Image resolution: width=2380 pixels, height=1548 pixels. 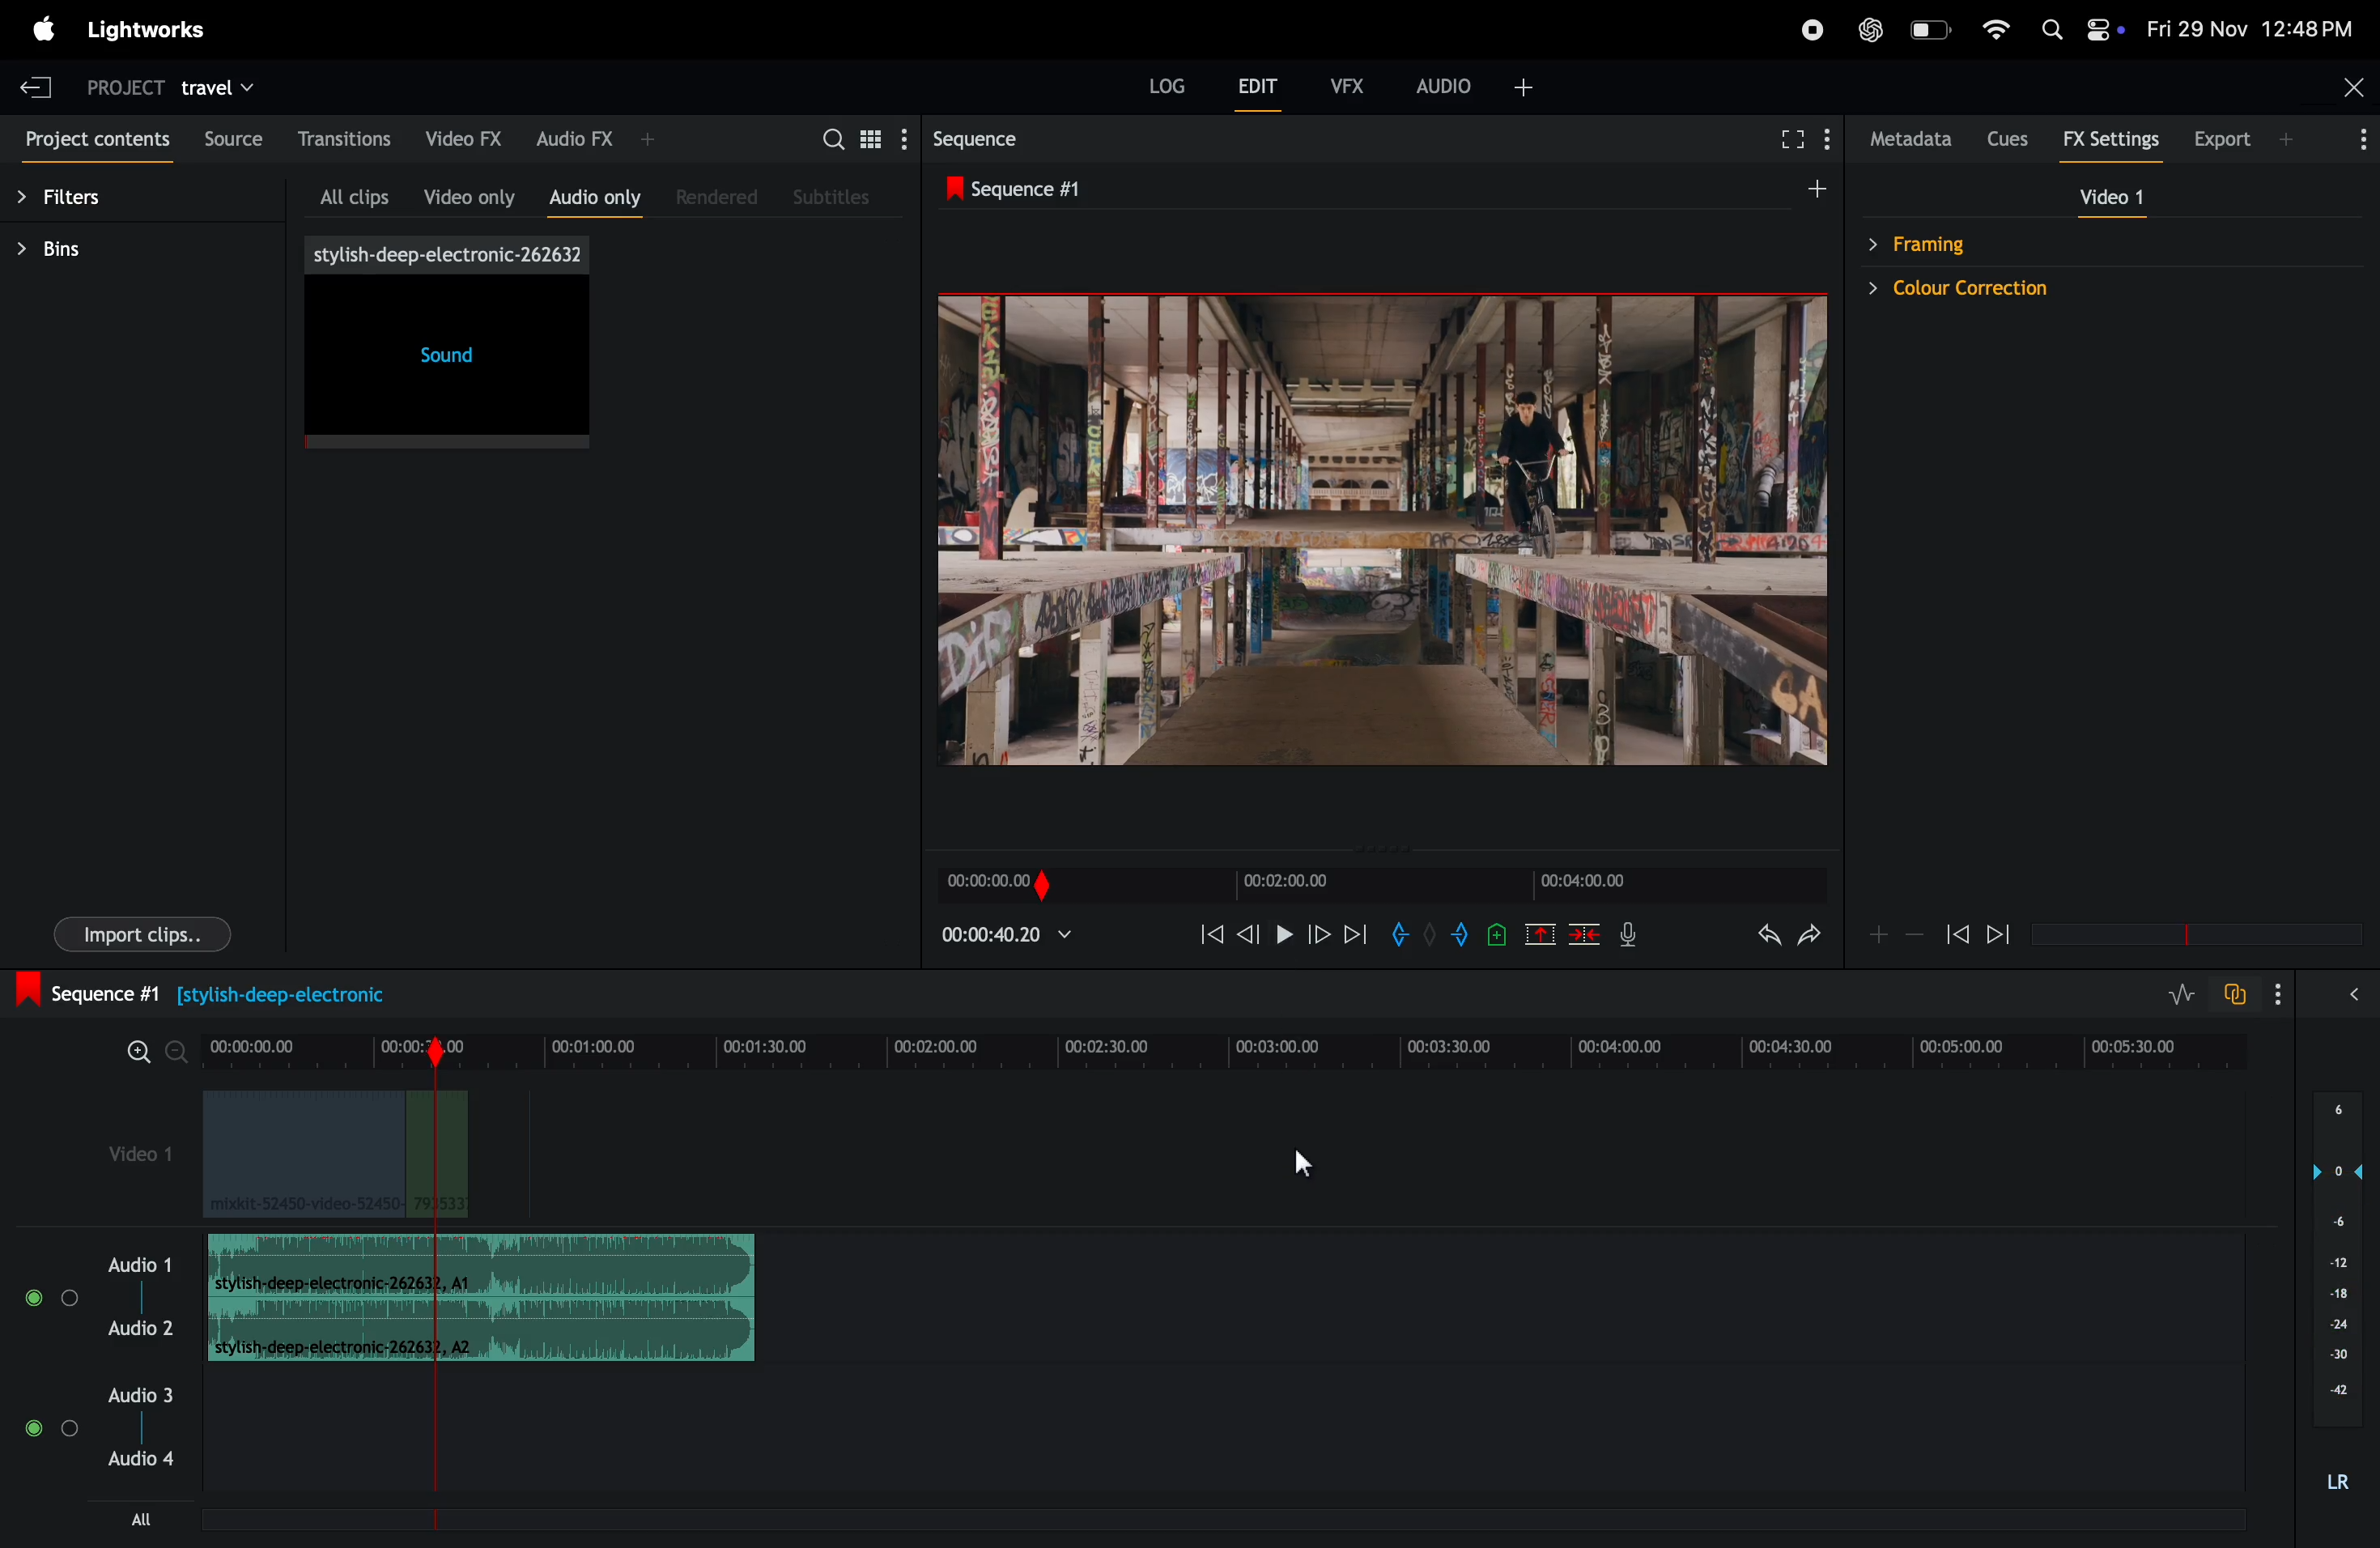 I want to click on pause play, so click(x=1283, y=935).